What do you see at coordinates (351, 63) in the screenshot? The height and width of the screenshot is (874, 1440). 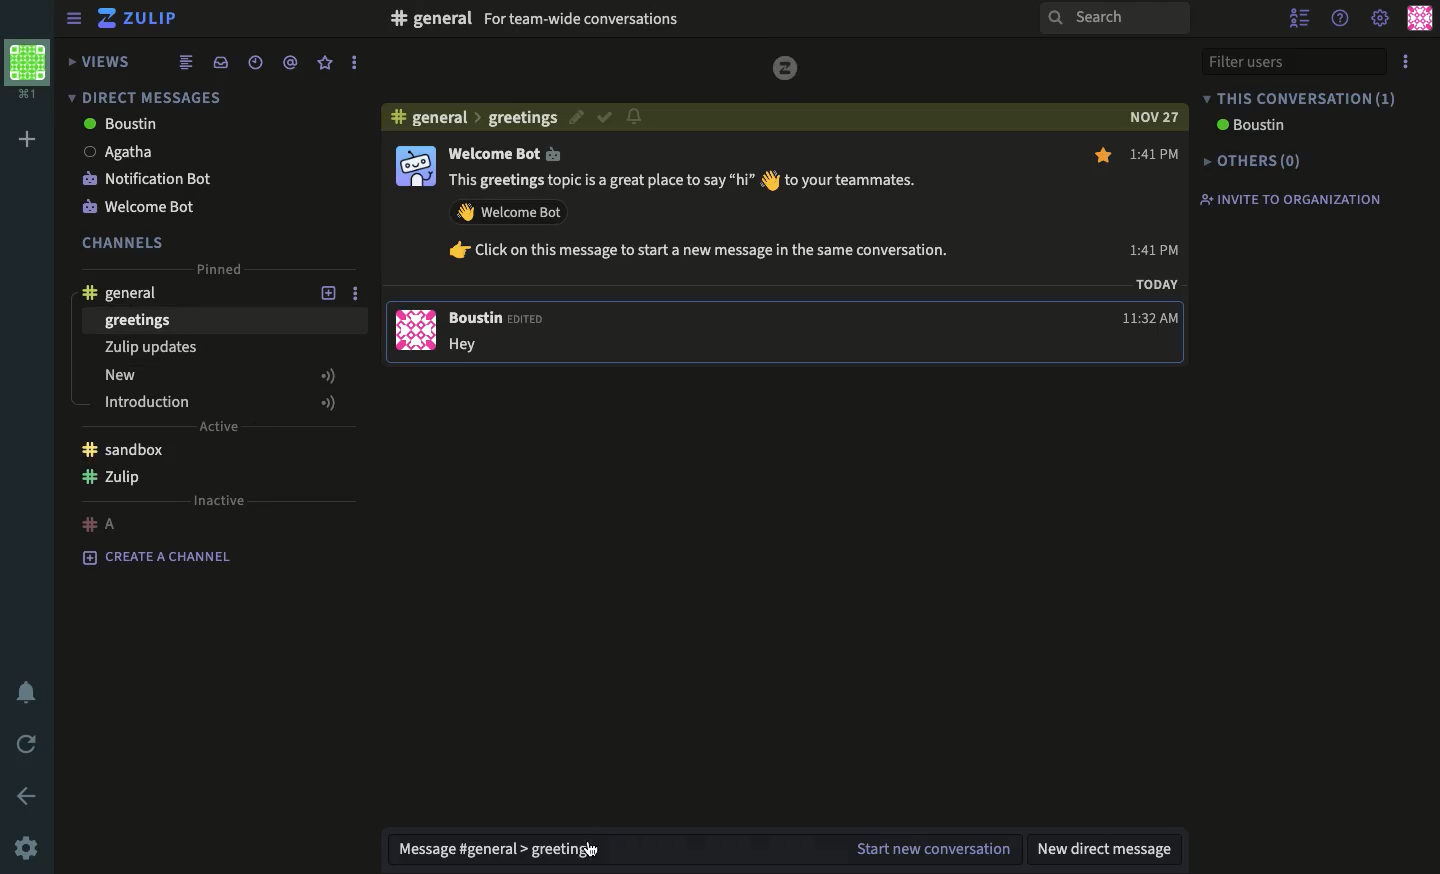 I see `options` at bounding box center [351, 63].